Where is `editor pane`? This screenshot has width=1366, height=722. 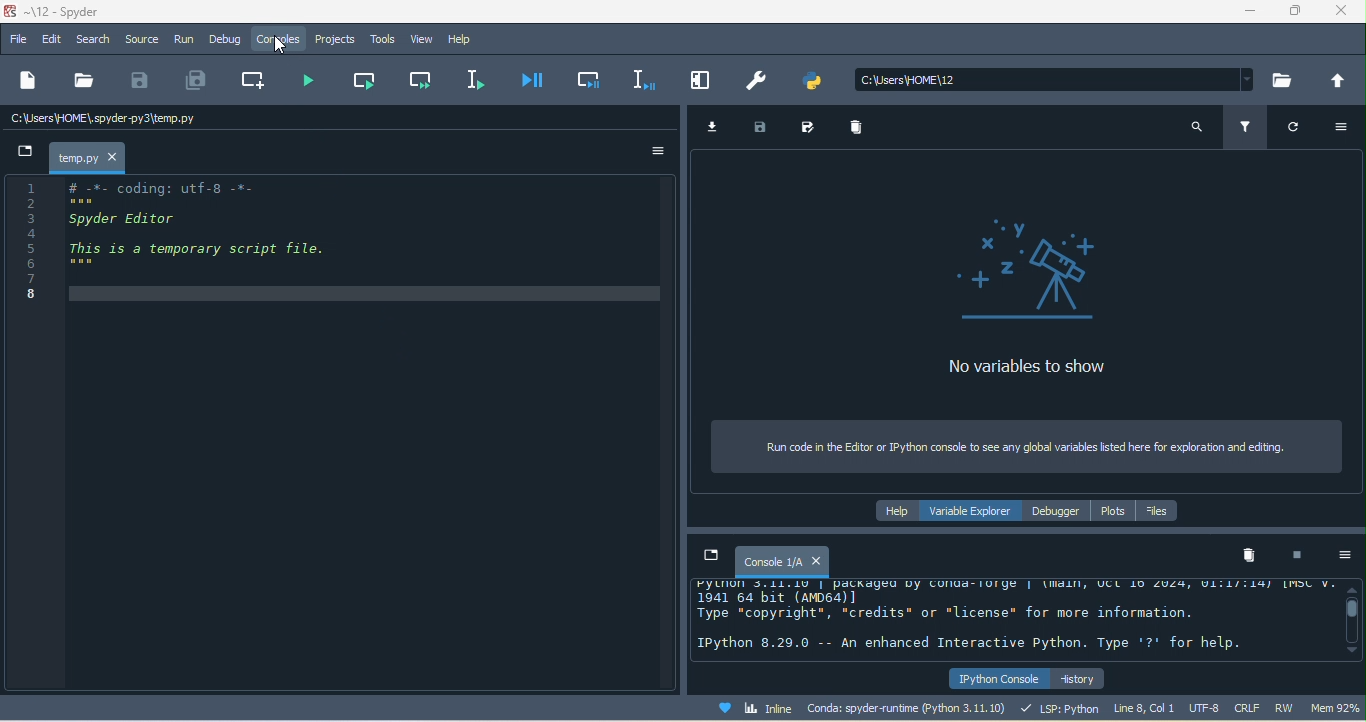
editor pane is located at coordinates (328, 241).